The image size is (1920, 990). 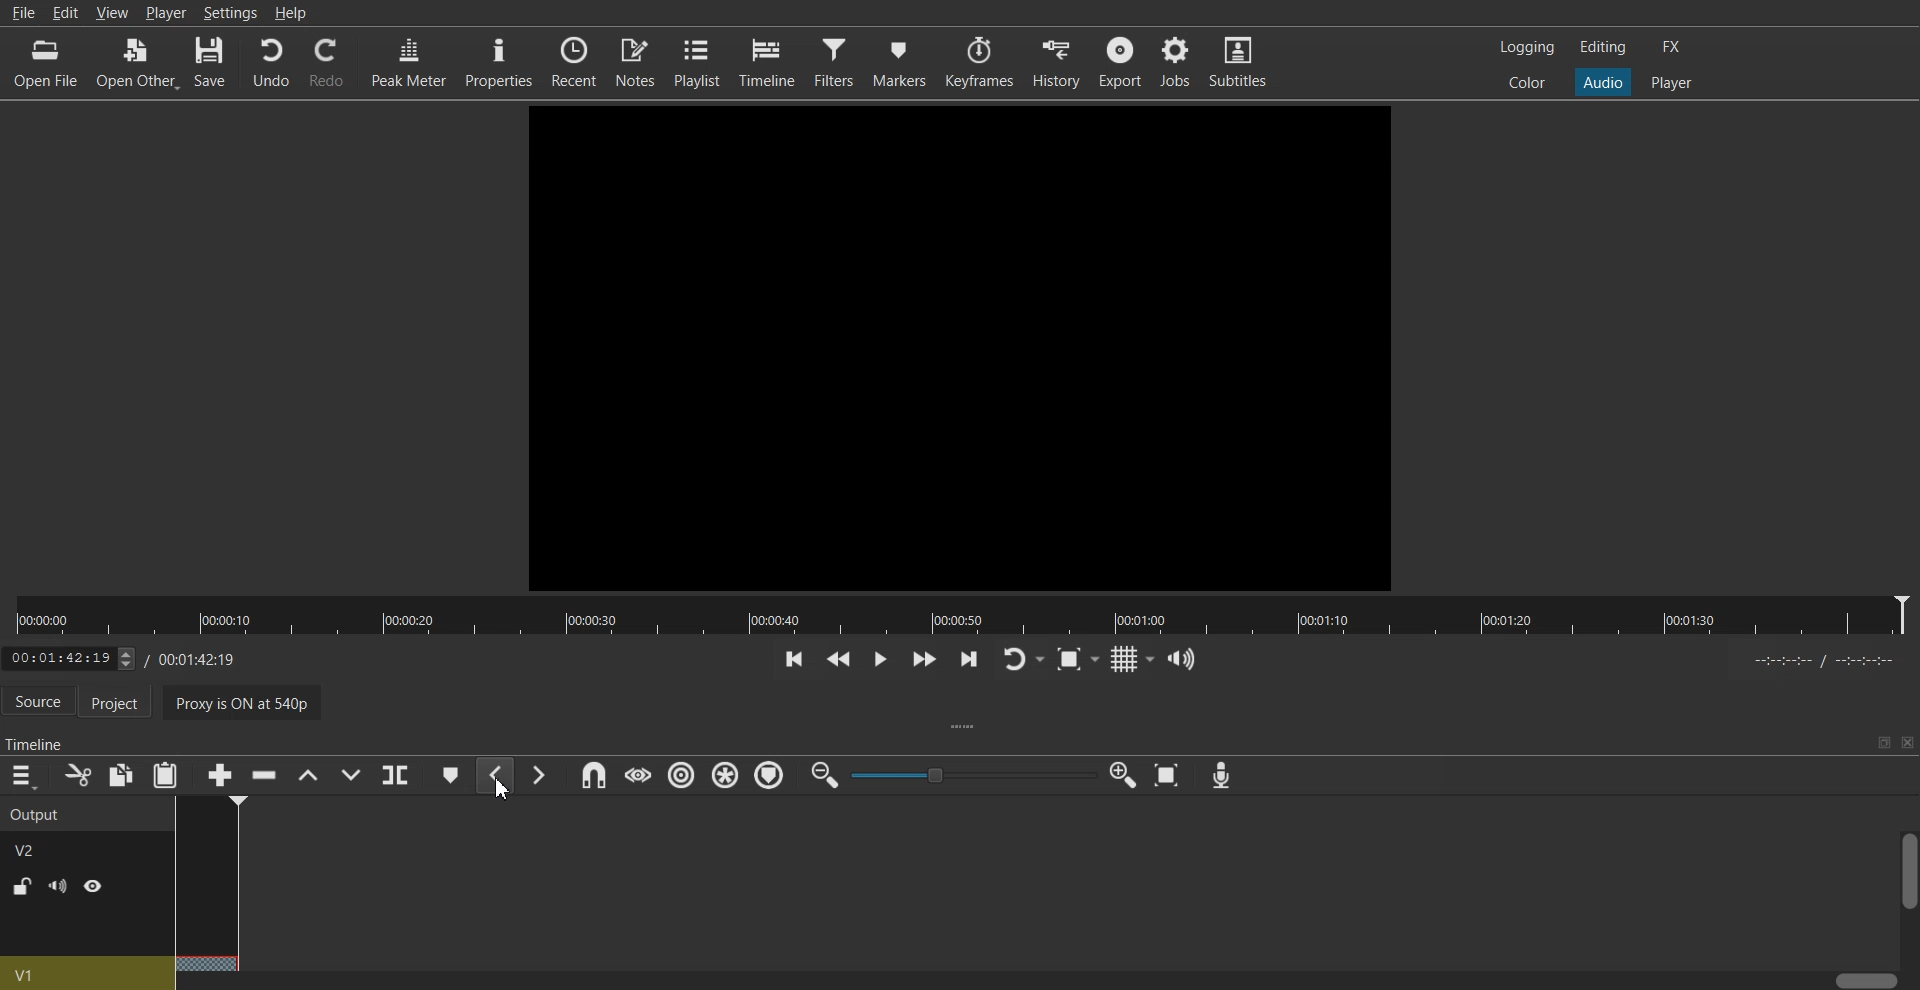 I want to click on Proxy is ON at 540p, so click(x=247, y=701).